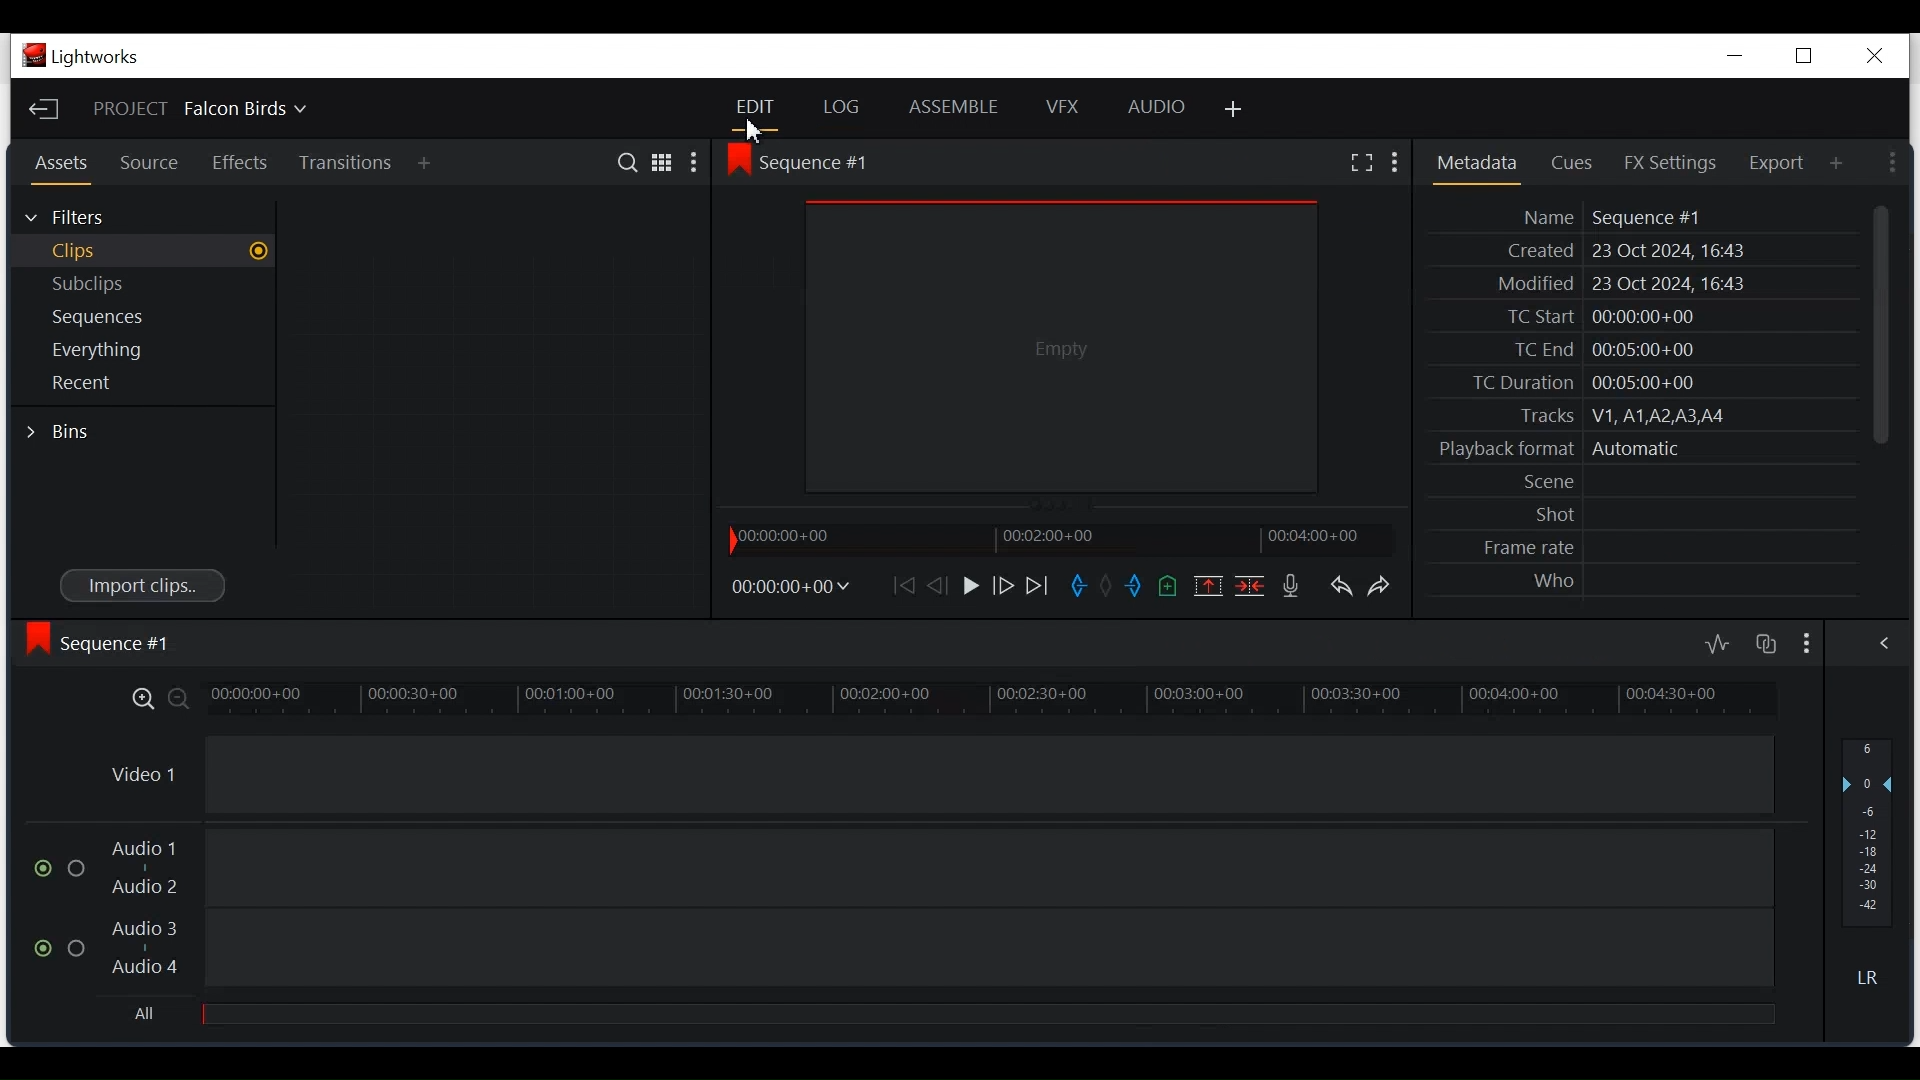  Describe the element at coordinates (1135, 584) in the screenshot. I see `Marked out` at that location.